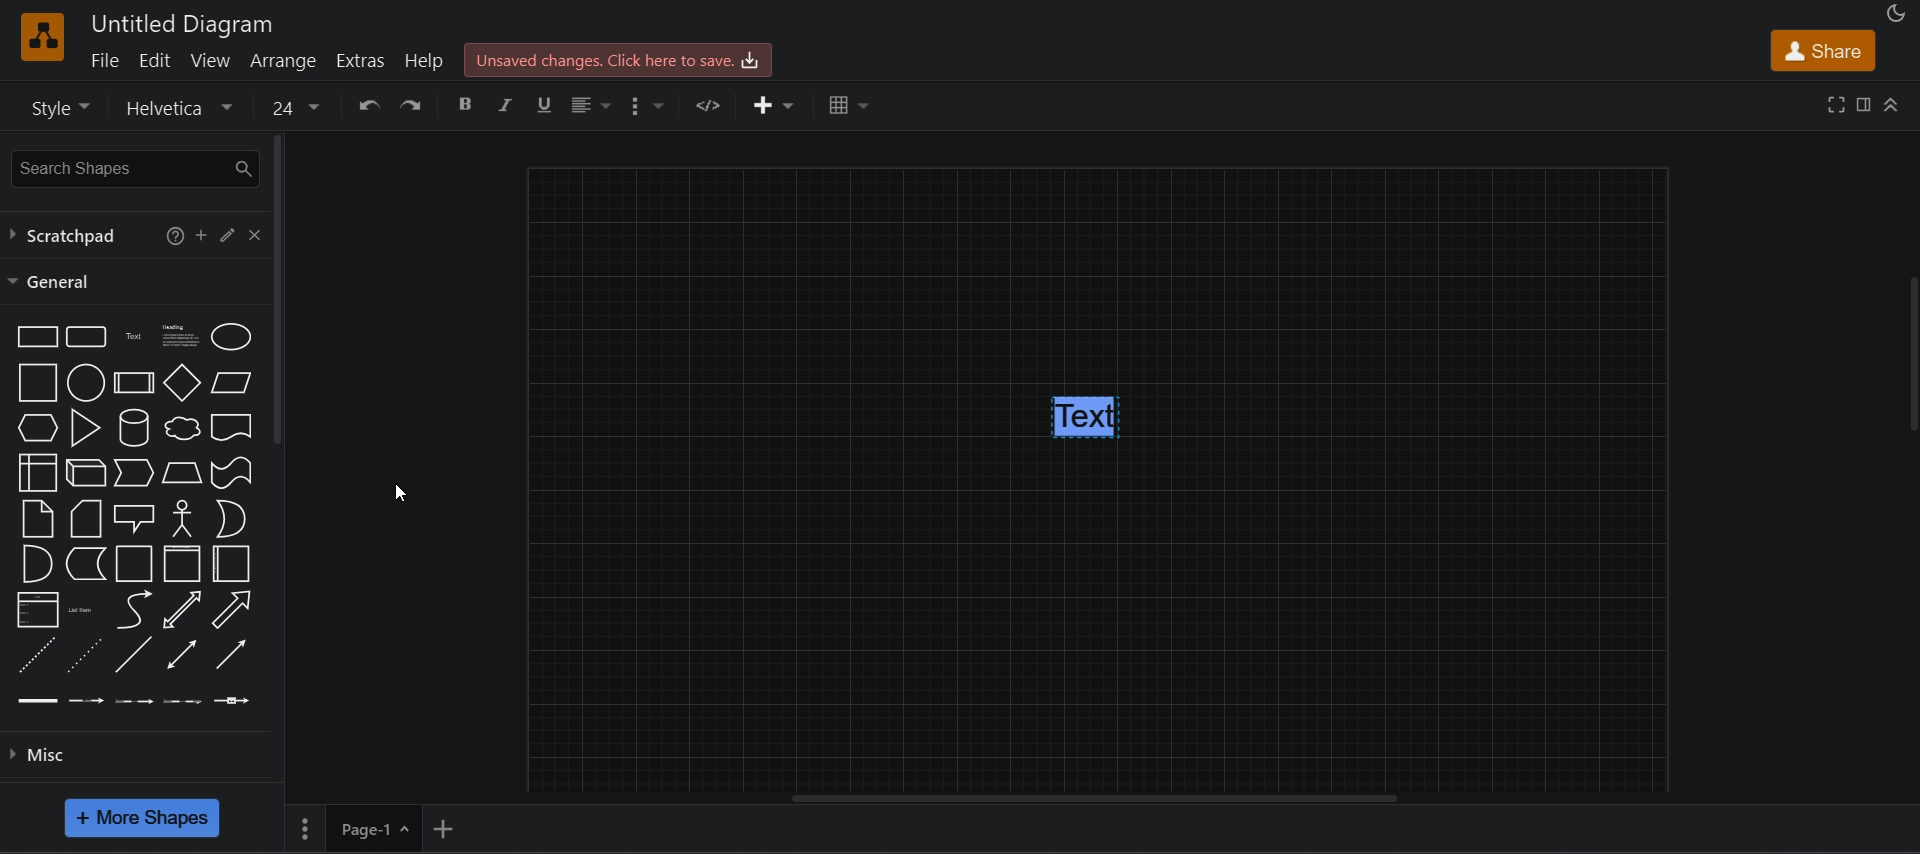 This screenshot has width=1920, height=854. Describe the element at coordinates (232, 427) in the screenshot. I see `Document` at that location.